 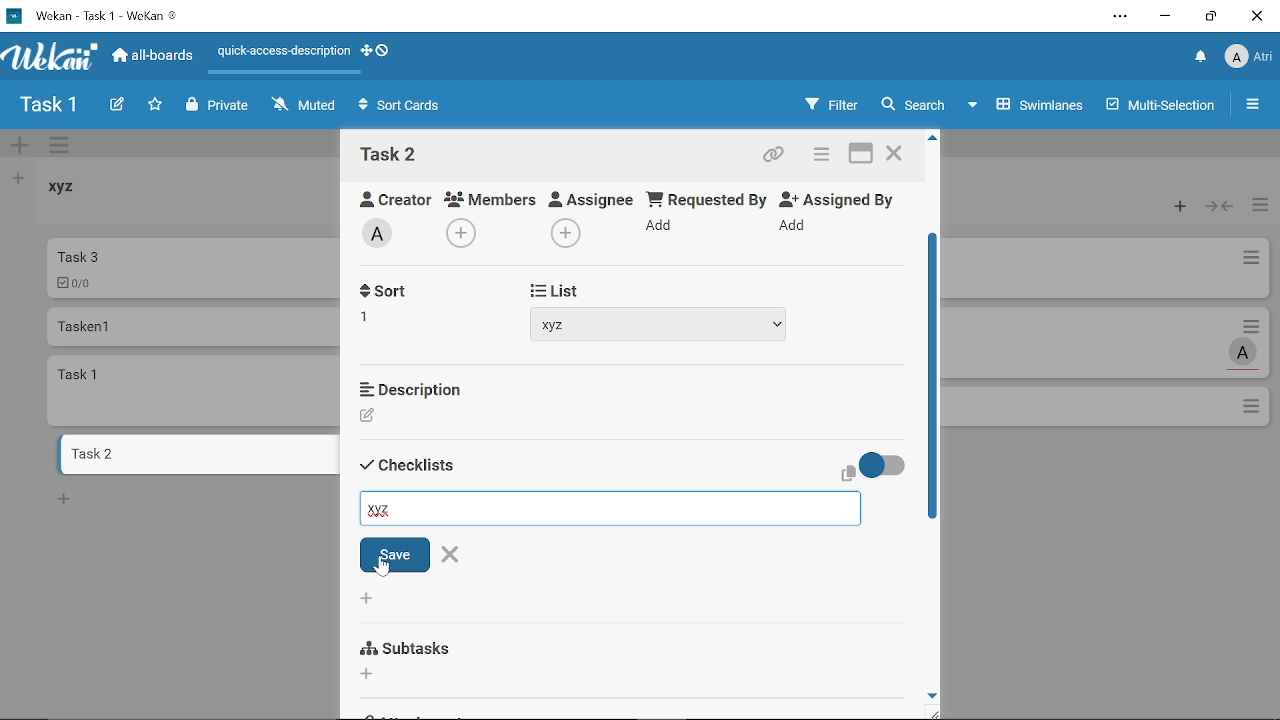 I want to click on Card actions, so click(x=818, y=157).